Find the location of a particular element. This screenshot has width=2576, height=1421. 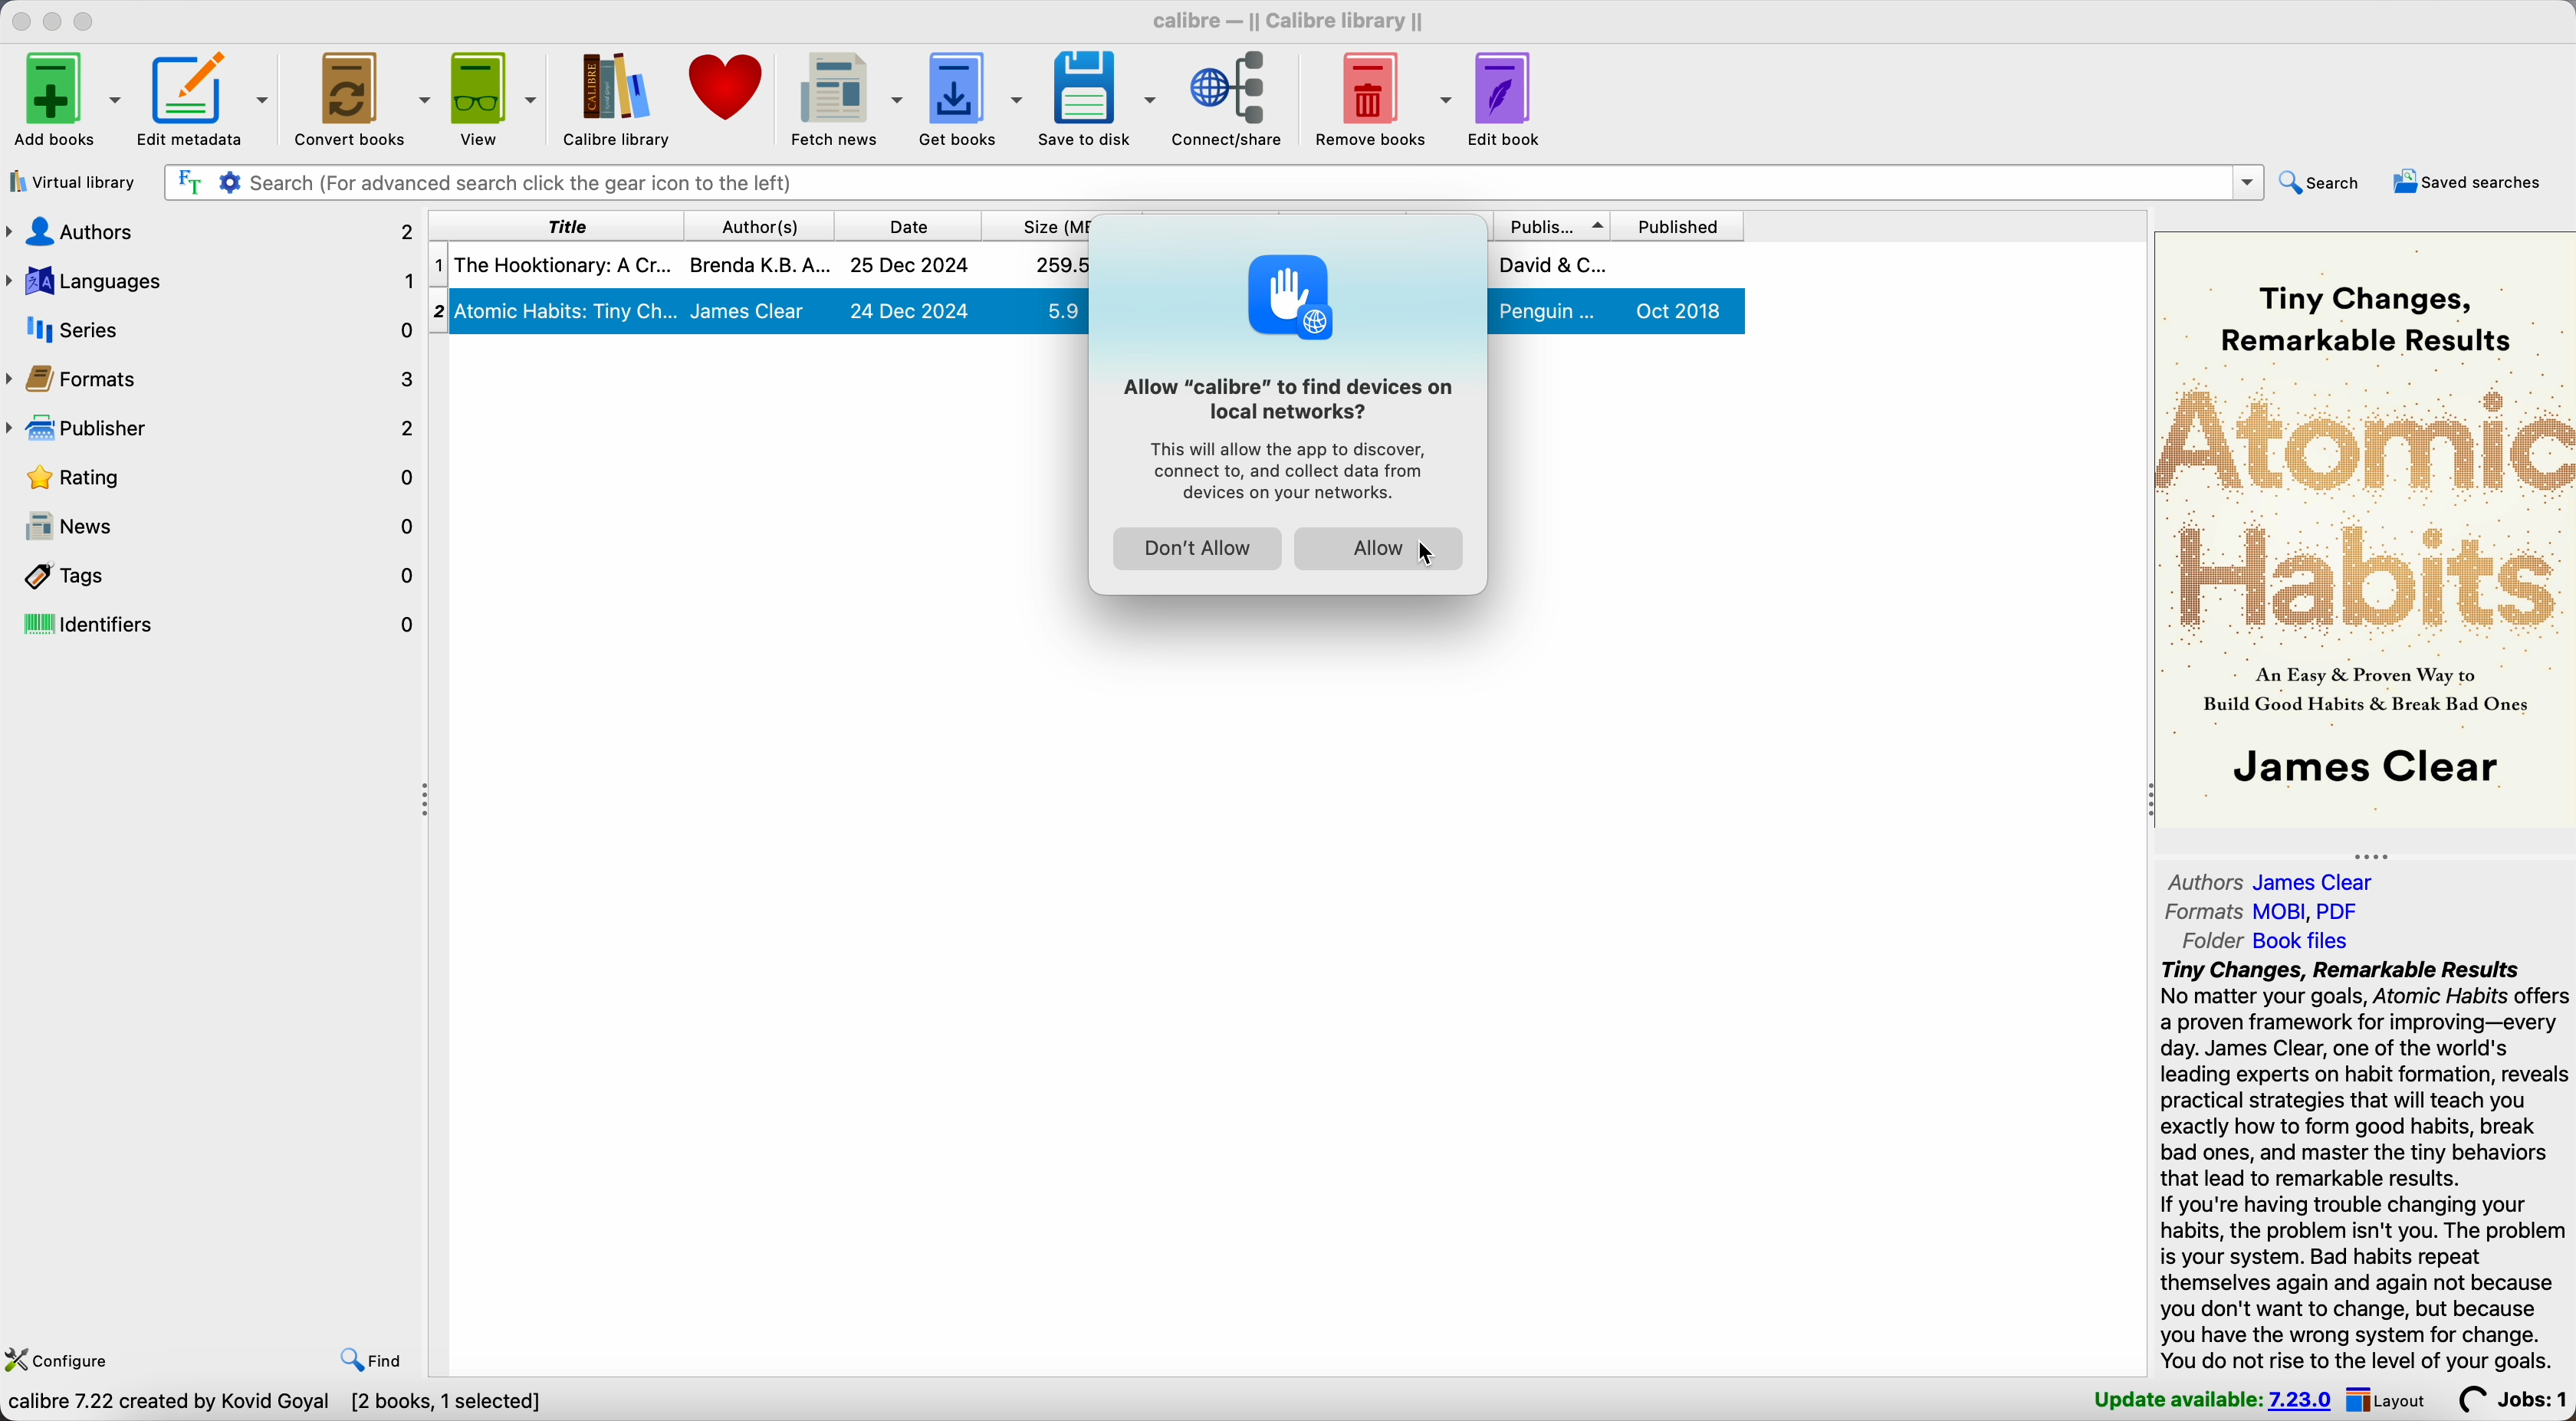

icon is located at coordinates (1296, 299).